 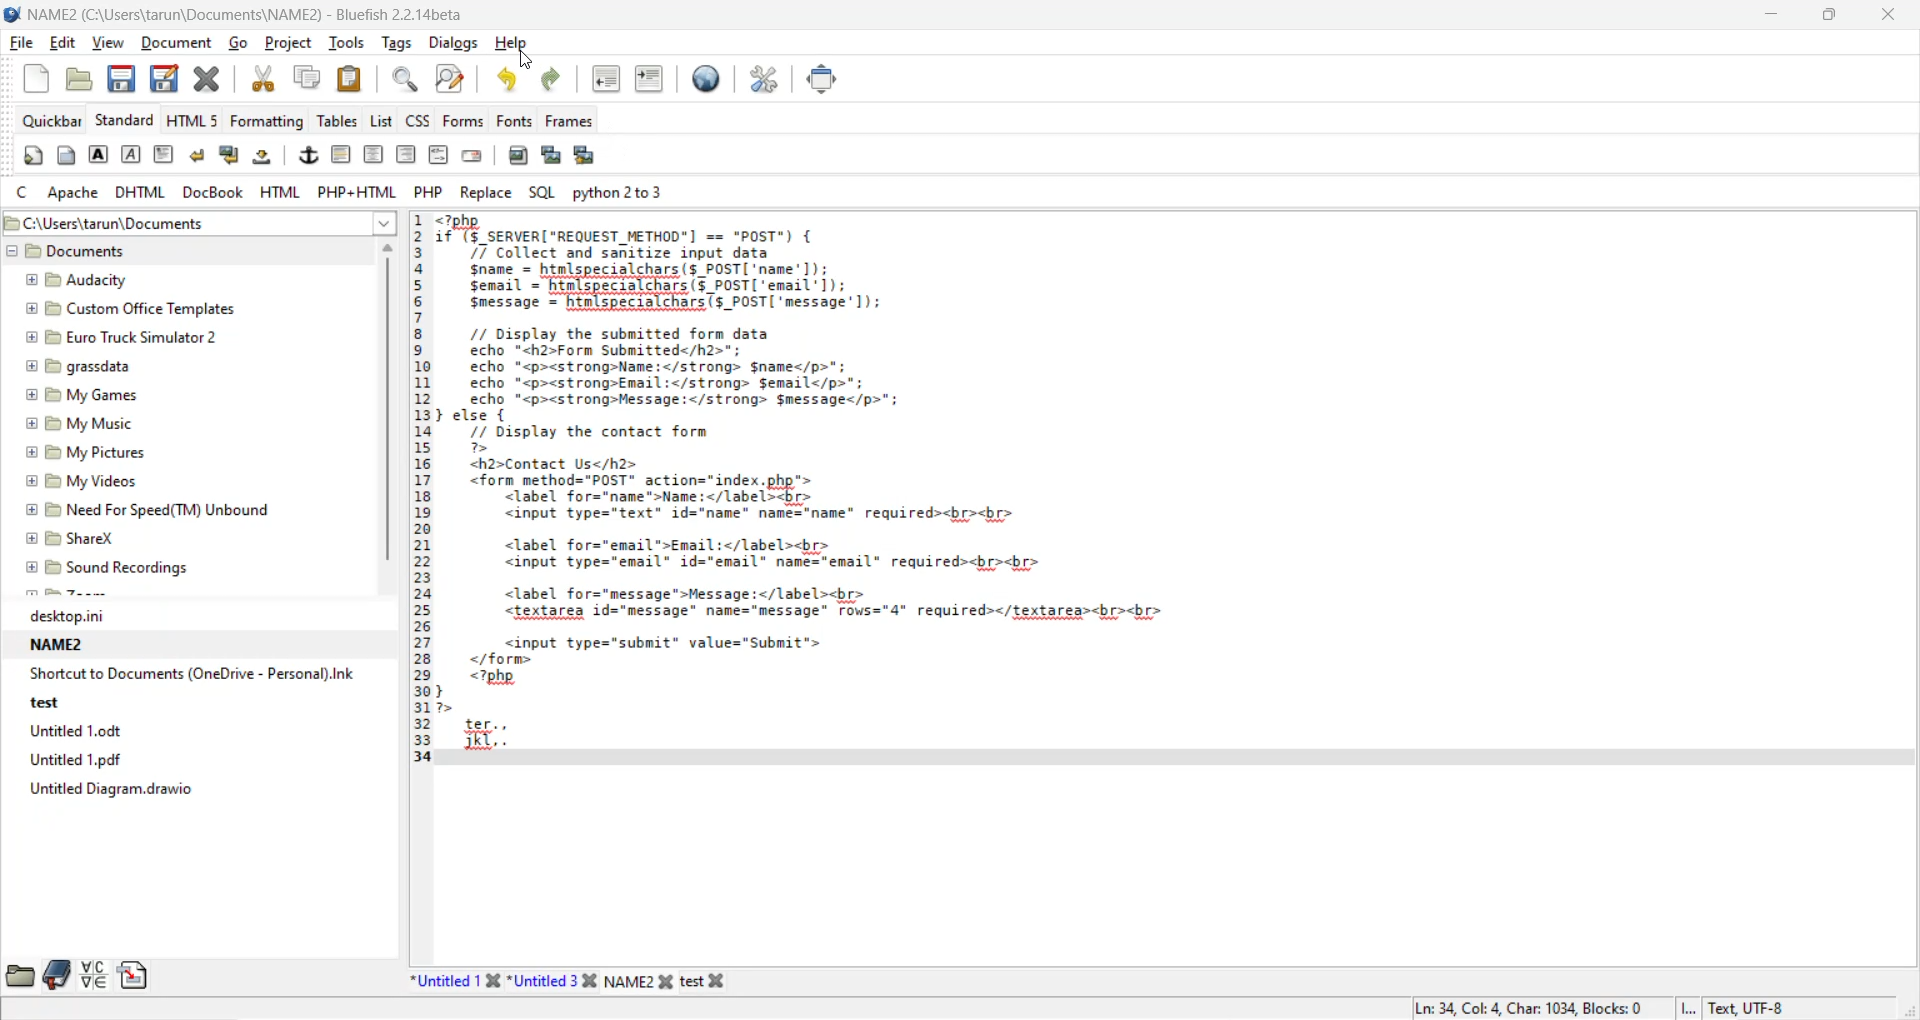 I want to click on forms, so click(x=465, y=122).